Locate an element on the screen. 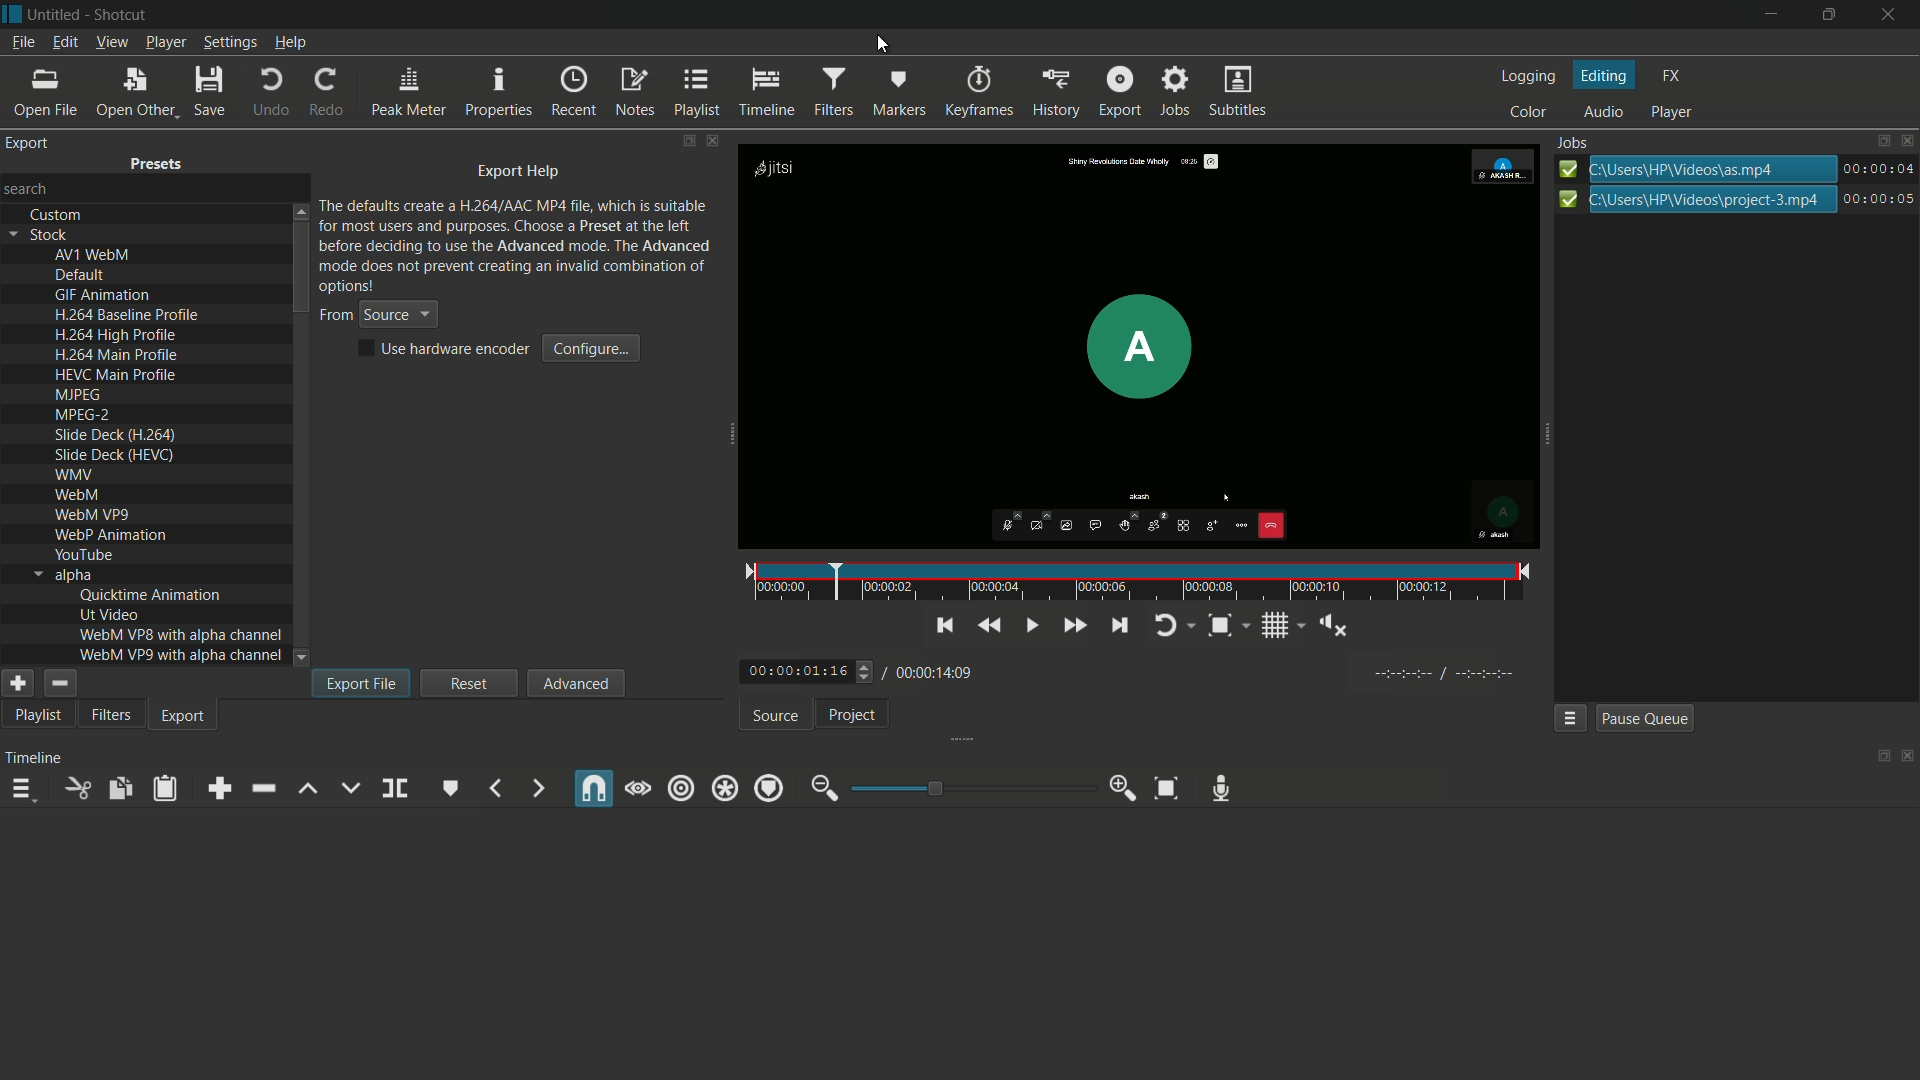 The height and width of the screenshot is (1080, 1920). undo is located at coordinates (271, 93).